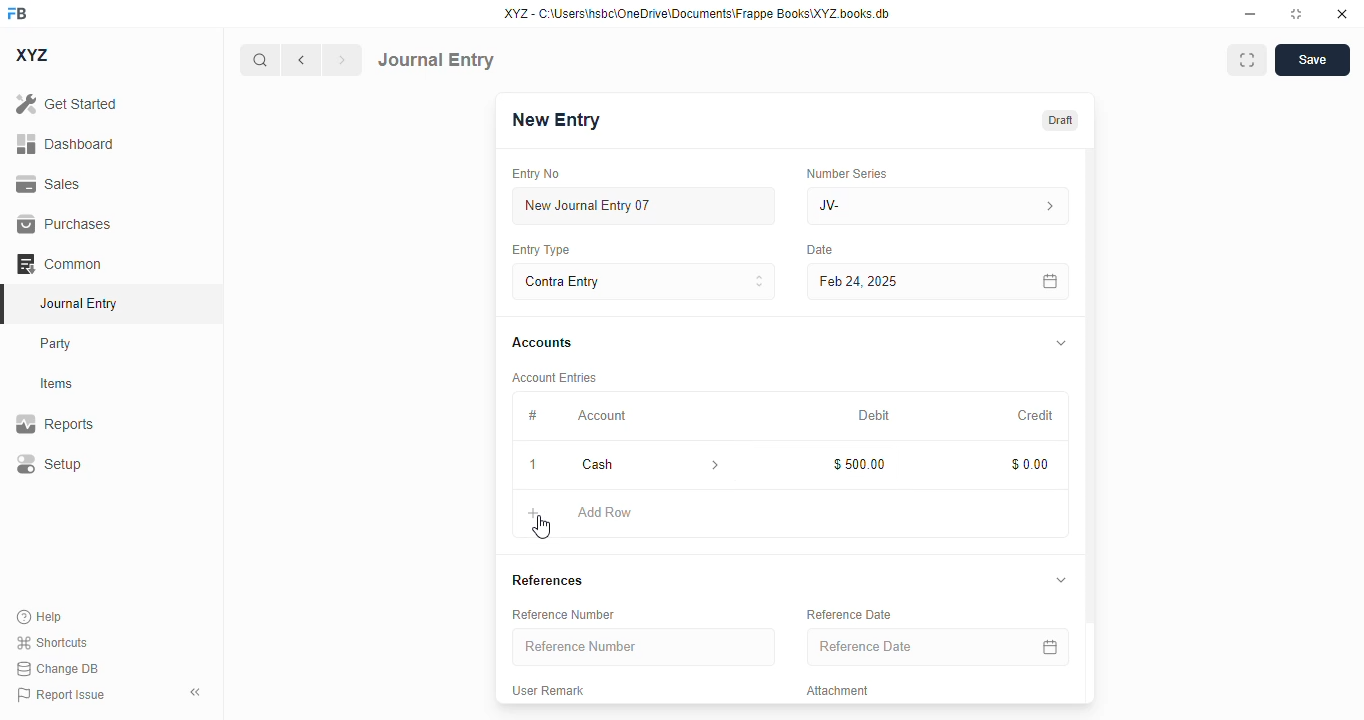 The width and height of the screenshot is (1364, 720). Describe the element at coordinates (938, 206) in the screenshot. I see `JV-` at that location.